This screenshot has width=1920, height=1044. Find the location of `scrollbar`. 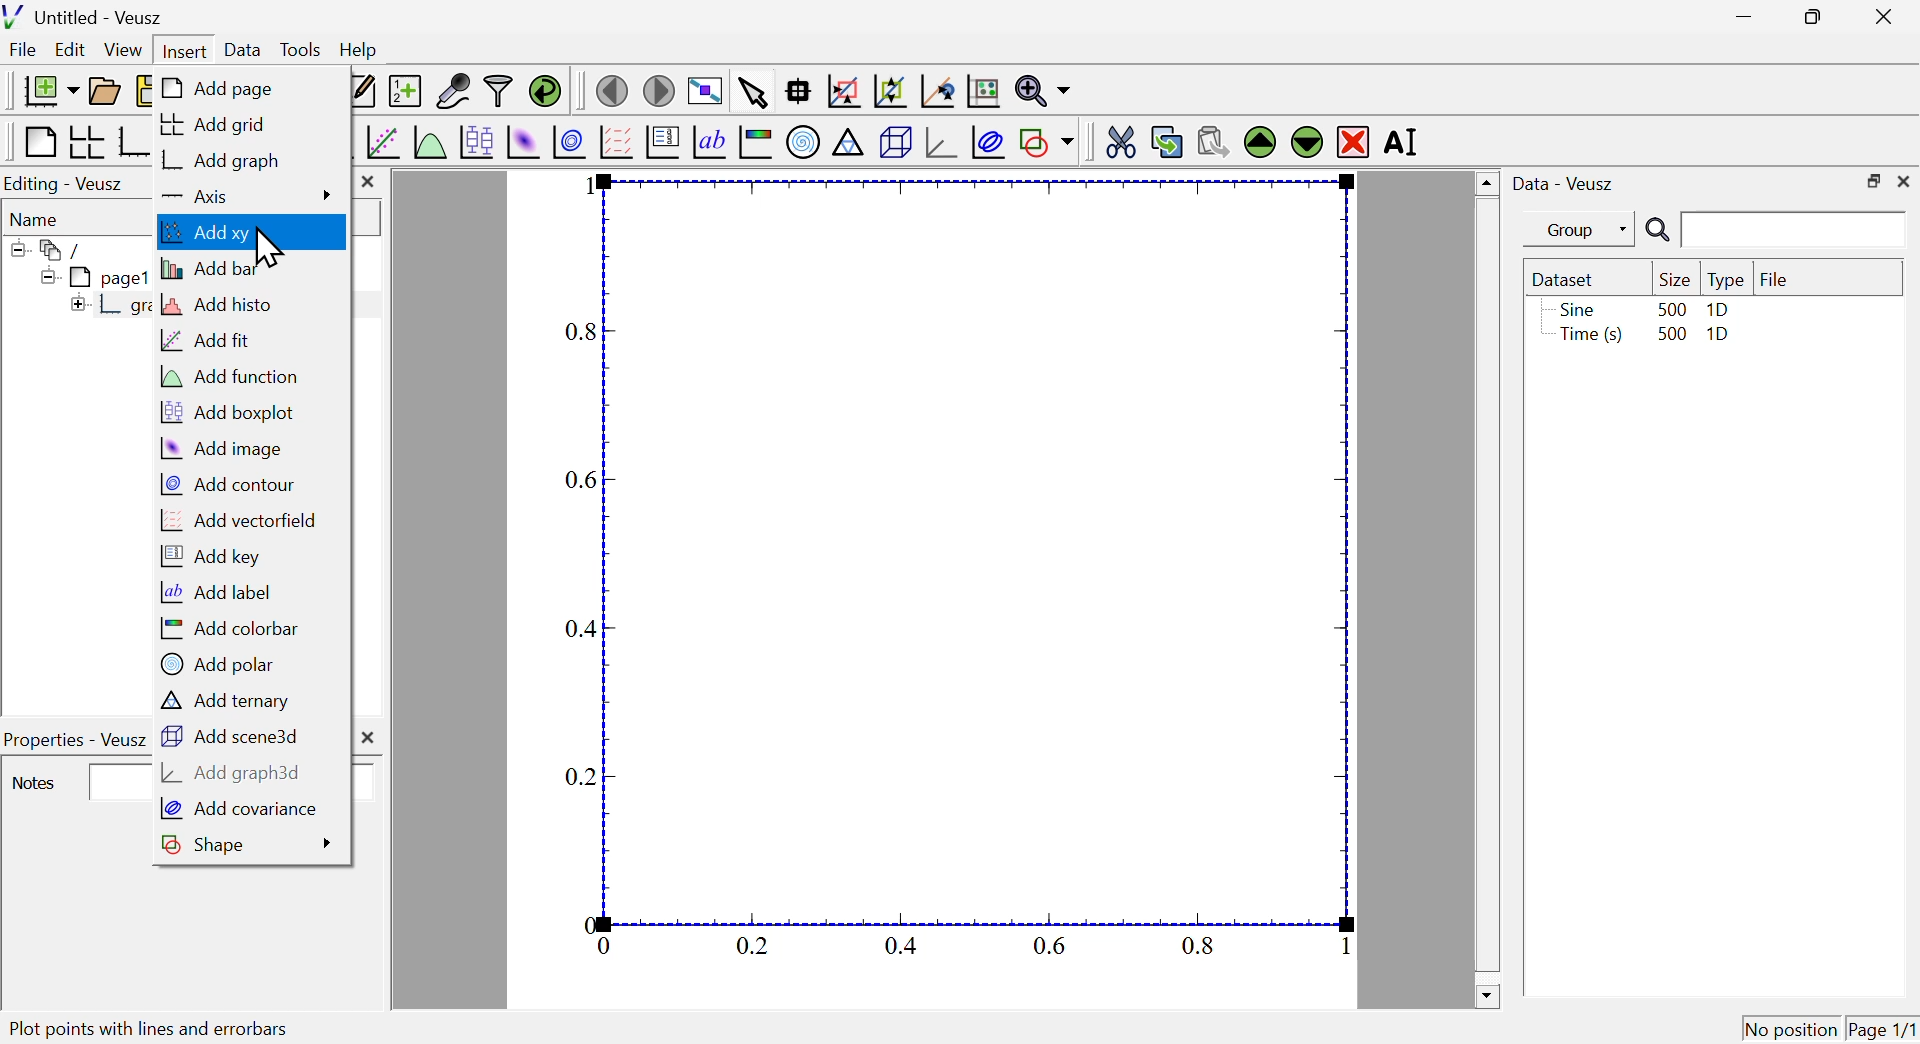

scrollbar is located at coordinates (1486, 589).